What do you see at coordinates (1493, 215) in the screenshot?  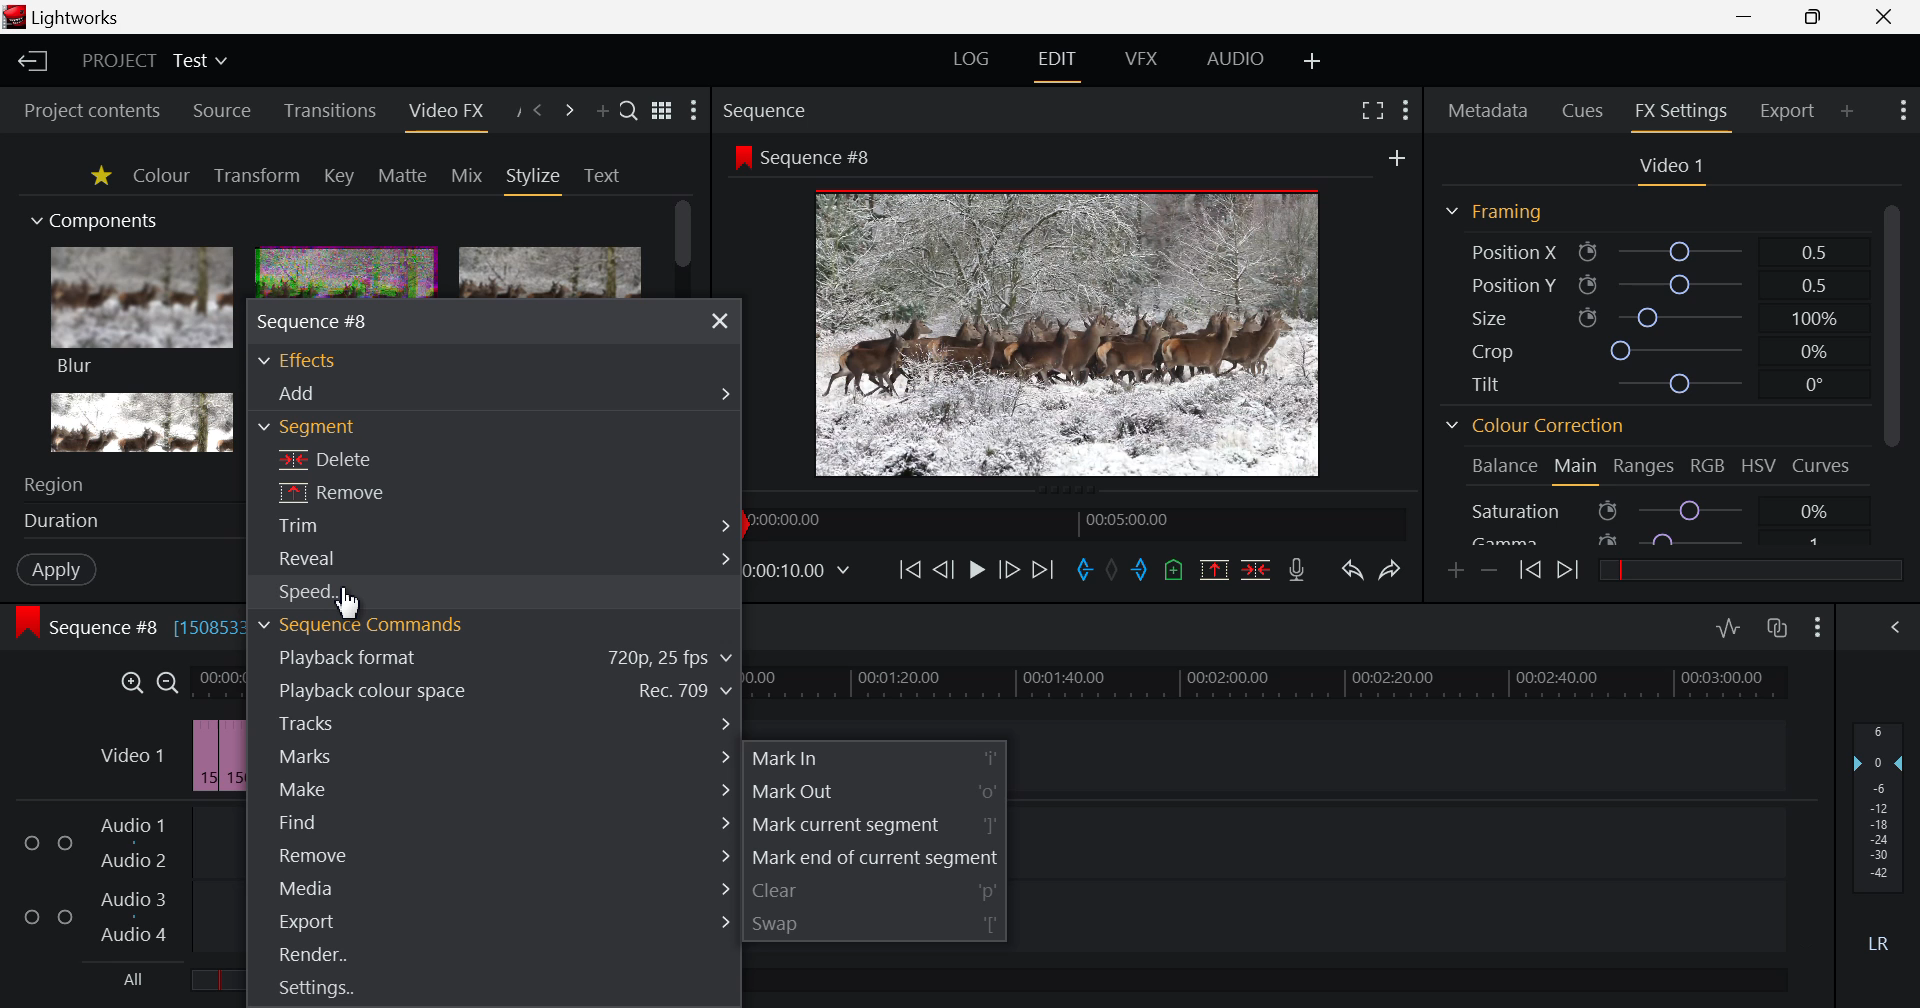 I see `Framing Section` at bounding box center [1493, 215].